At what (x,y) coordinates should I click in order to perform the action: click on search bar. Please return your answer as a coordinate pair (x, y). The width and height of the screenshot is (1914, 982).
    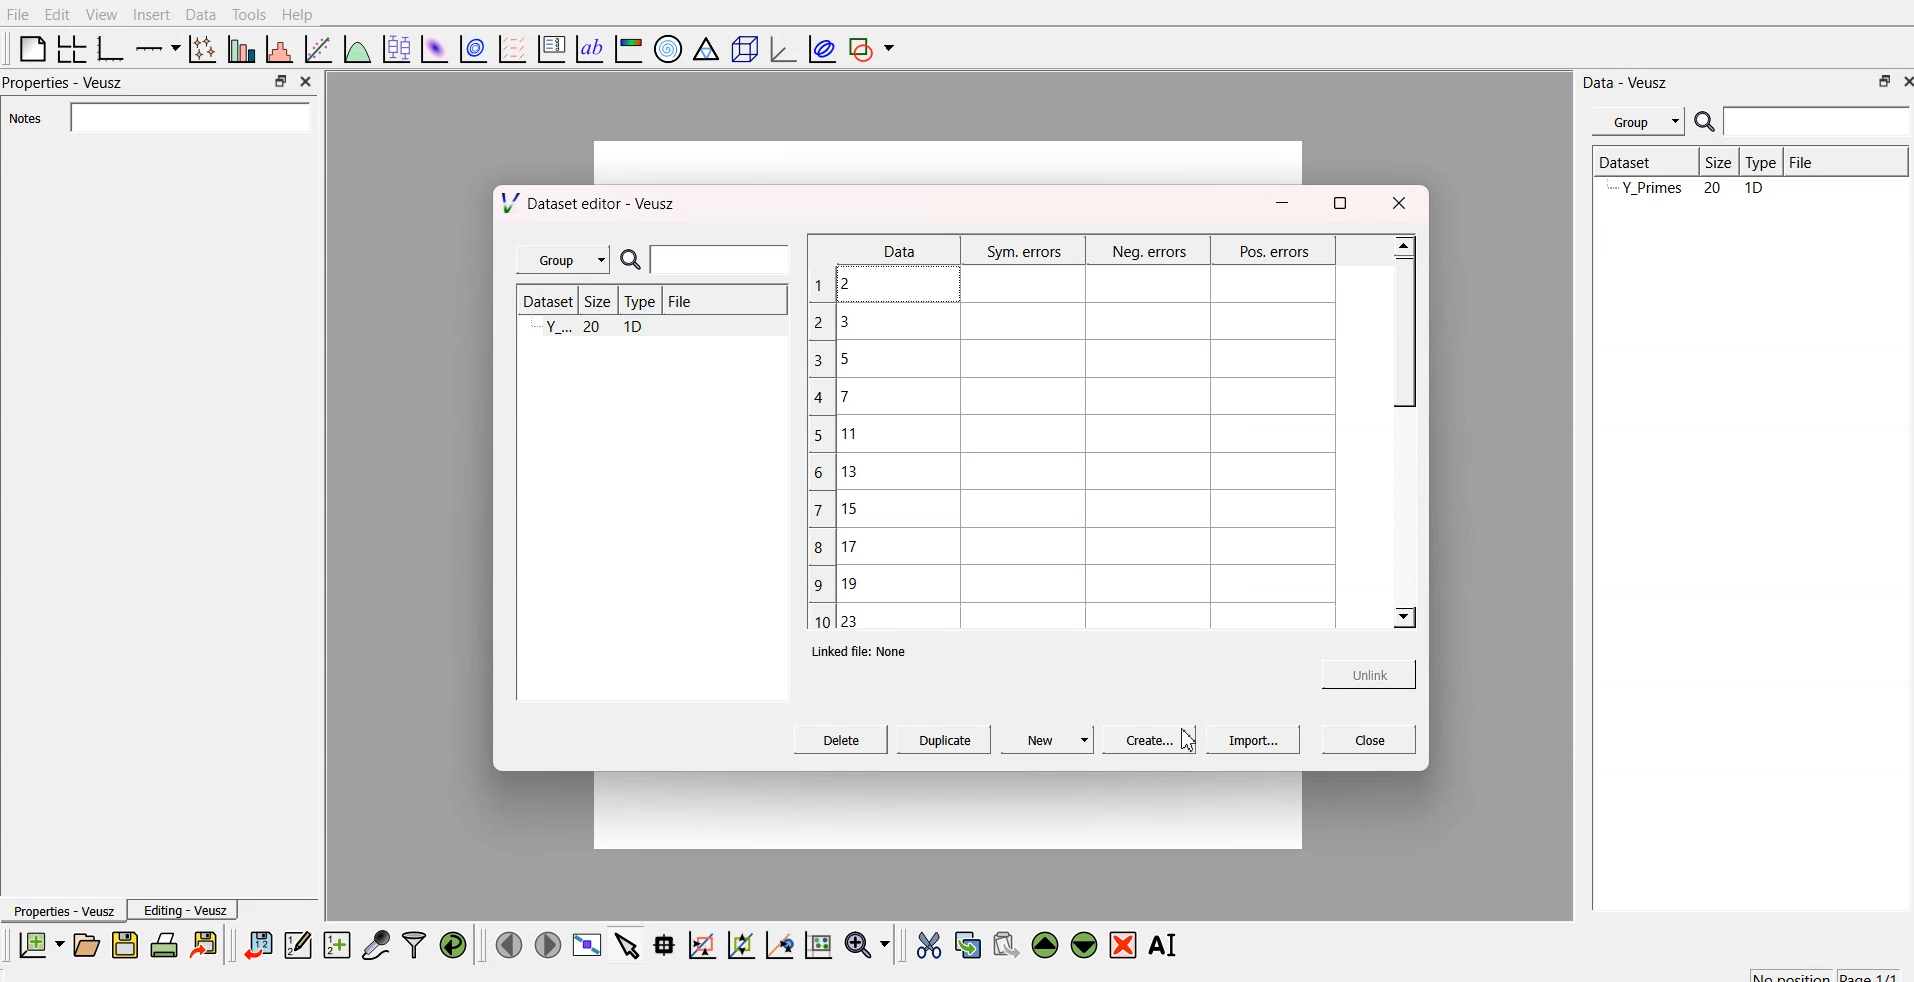
    Looking at the image, I should click on (1818, 121).